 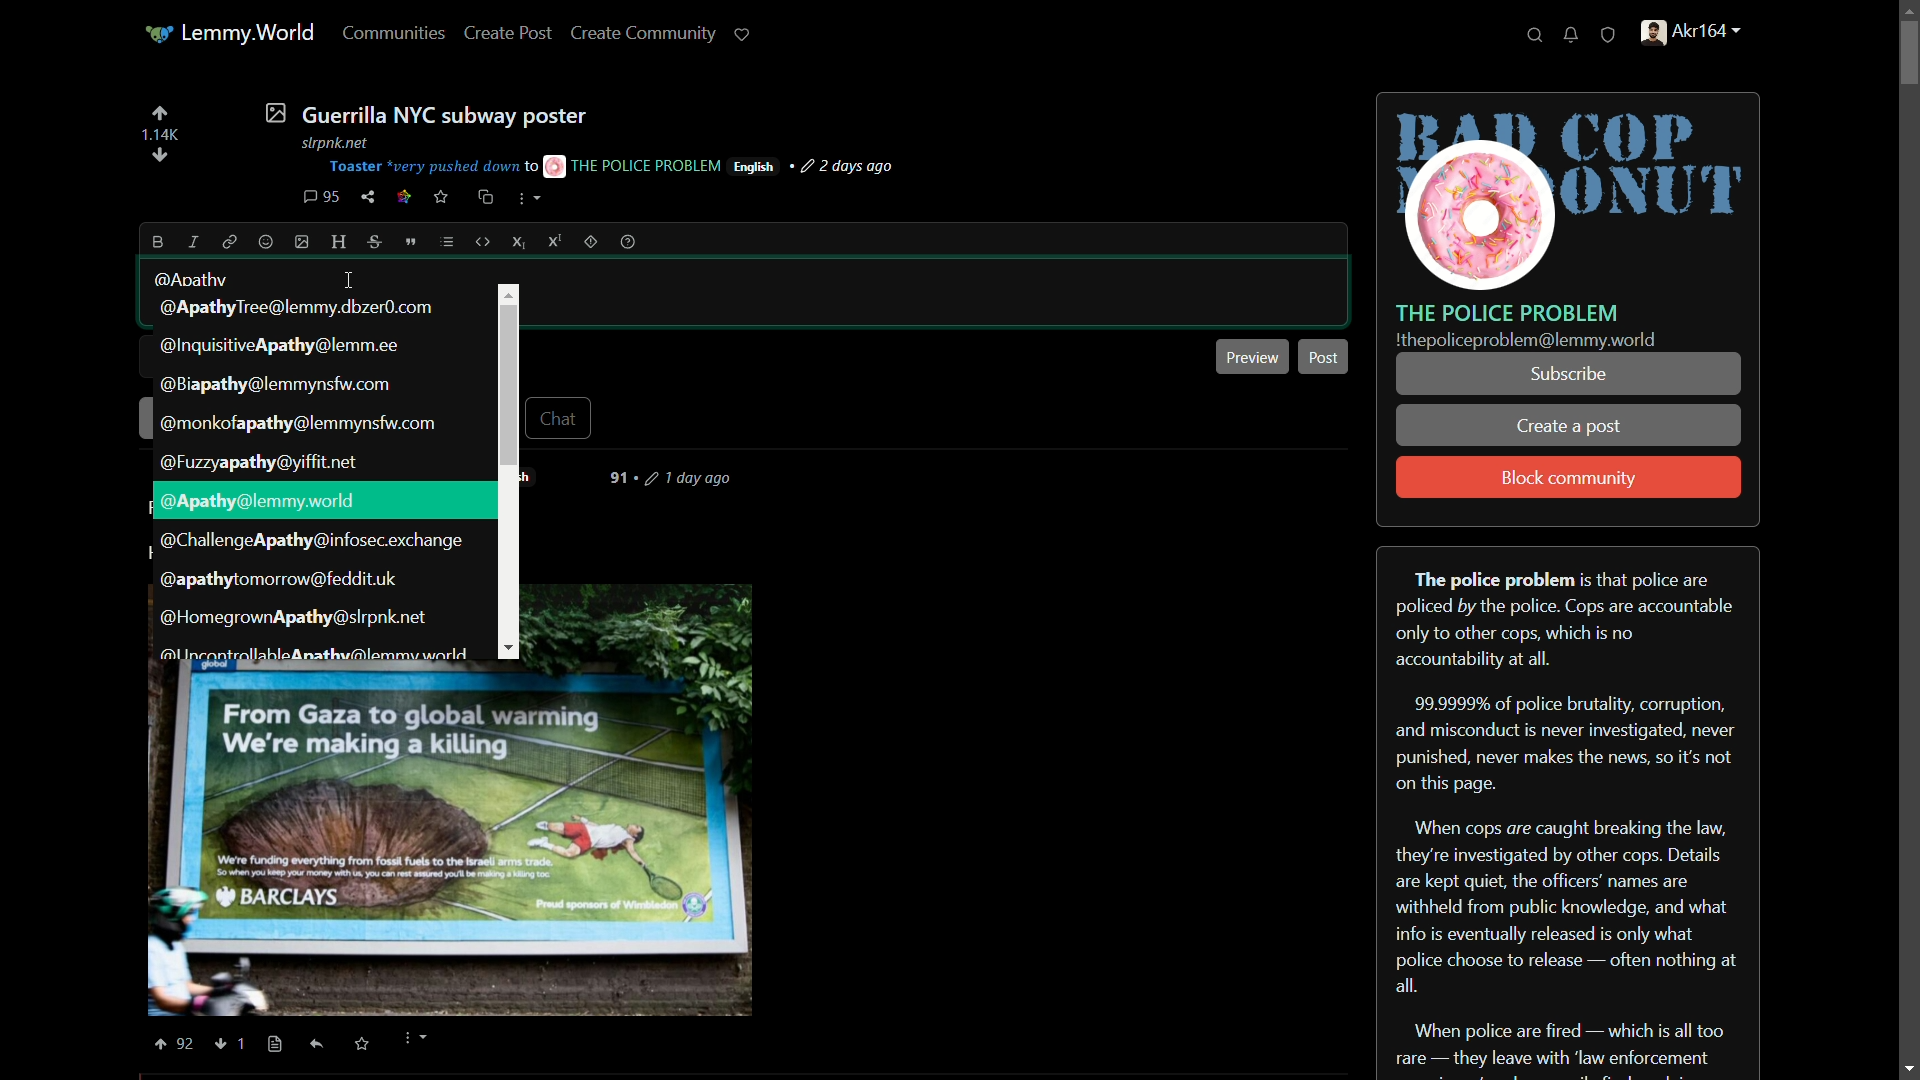 What do you see at coordinates (628, 242) in the screenshot?
I see `help` at bounding box center [628, 242].